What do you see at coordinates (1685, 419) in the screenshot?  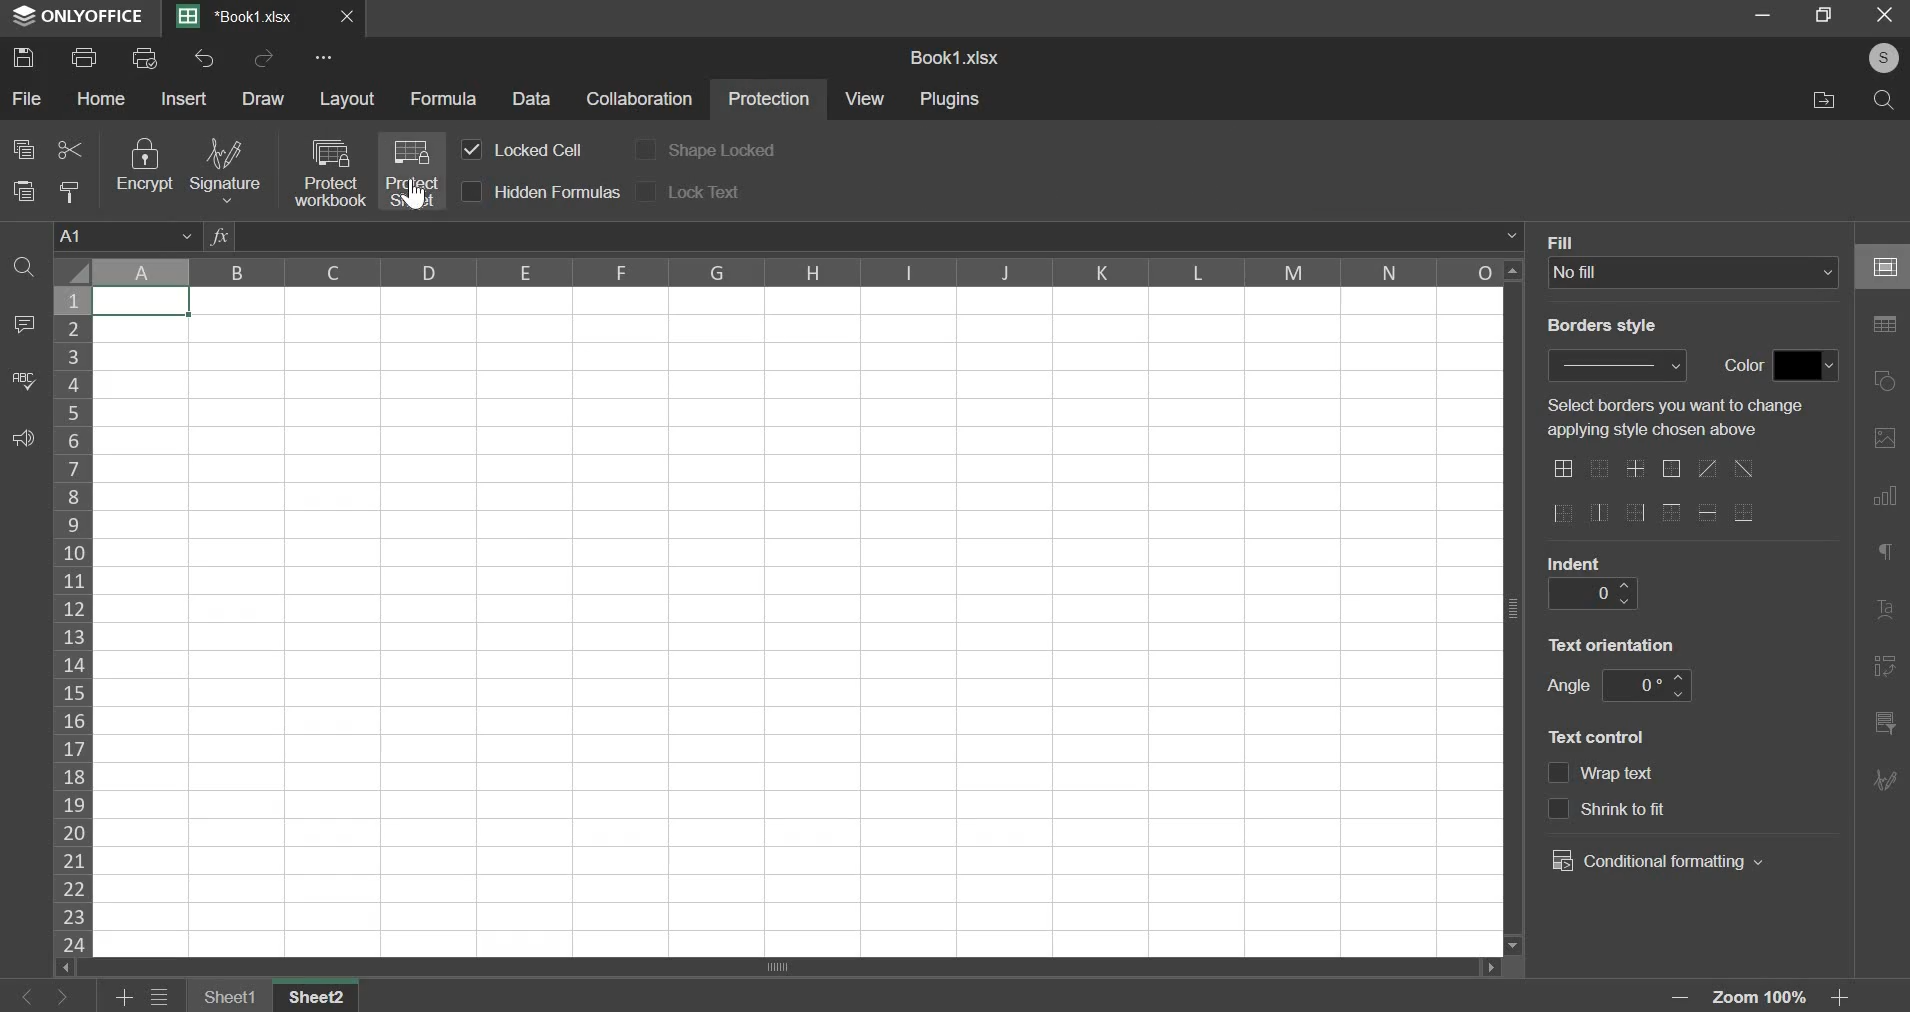 I see `text` at bounding box center [1685, 419].